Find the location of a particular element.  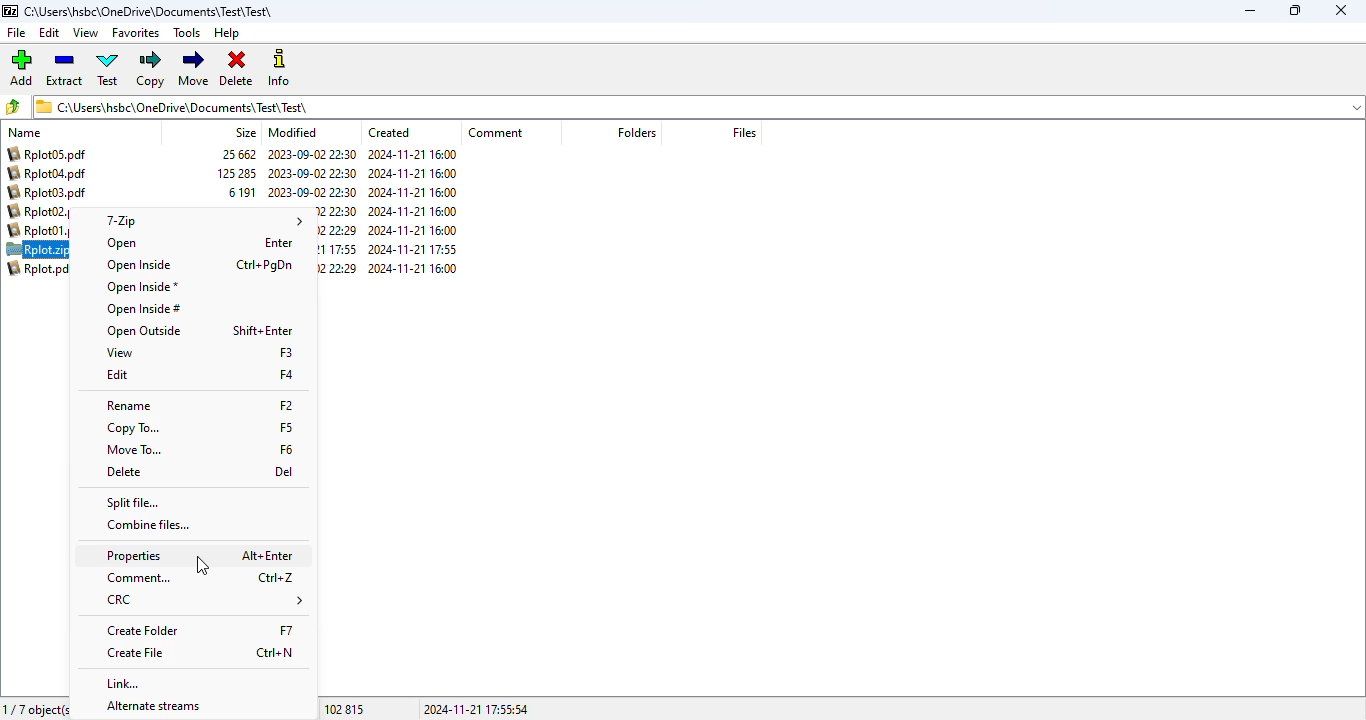

file is located at coordinates (16, 32).